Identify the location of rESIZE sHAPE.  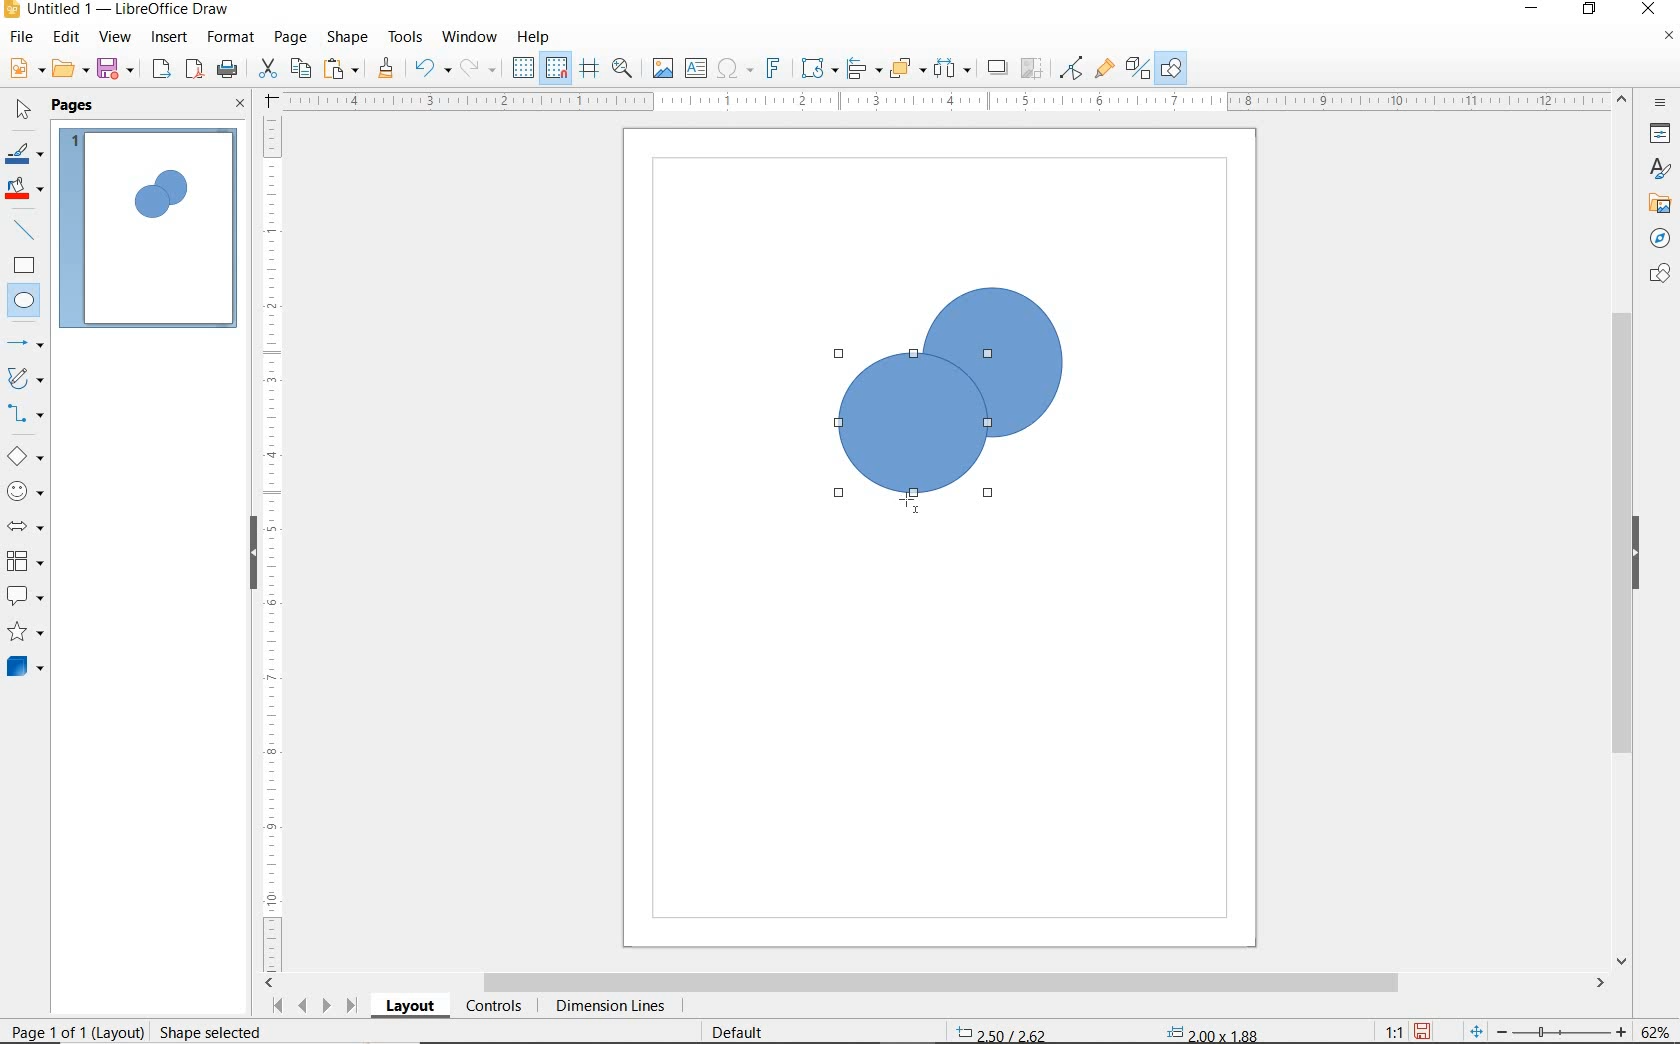
(202, 1031).